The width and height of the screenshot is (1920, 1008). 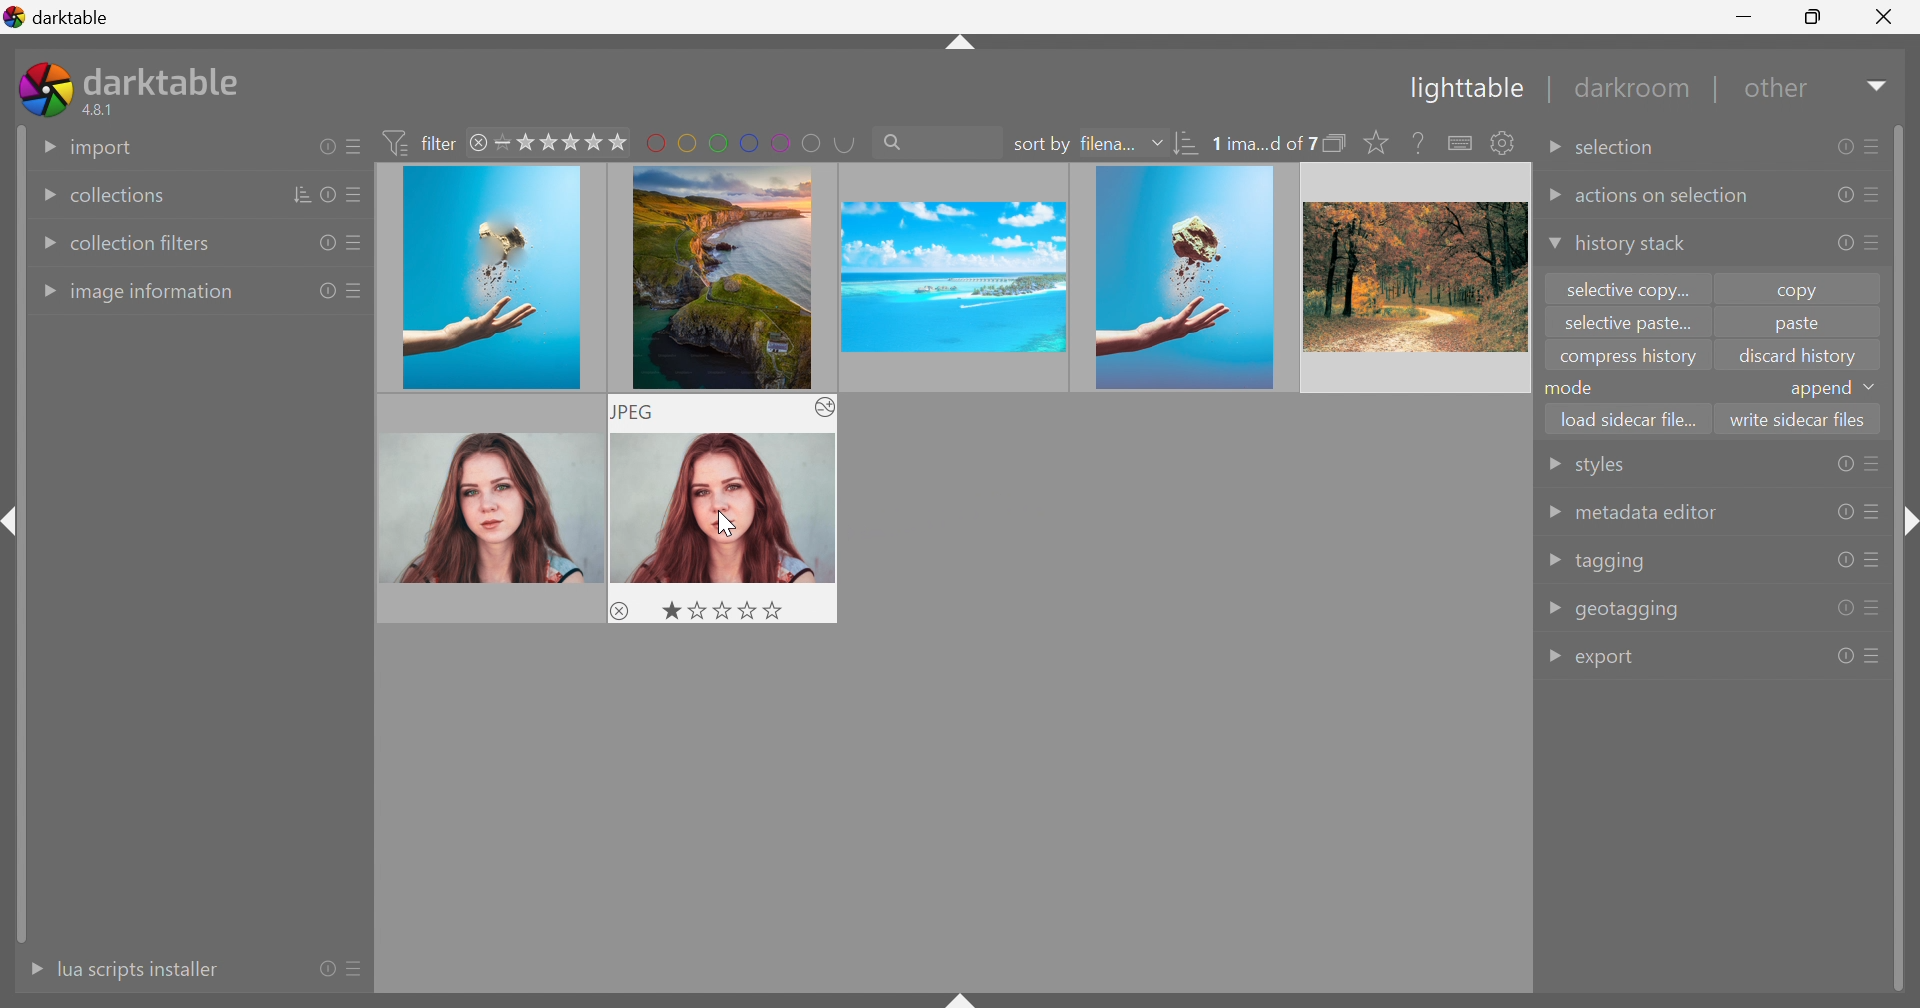 What do you see at coordinates (351, 246) in the screenshot?
I see `presets` at bounding box center [351, 246].